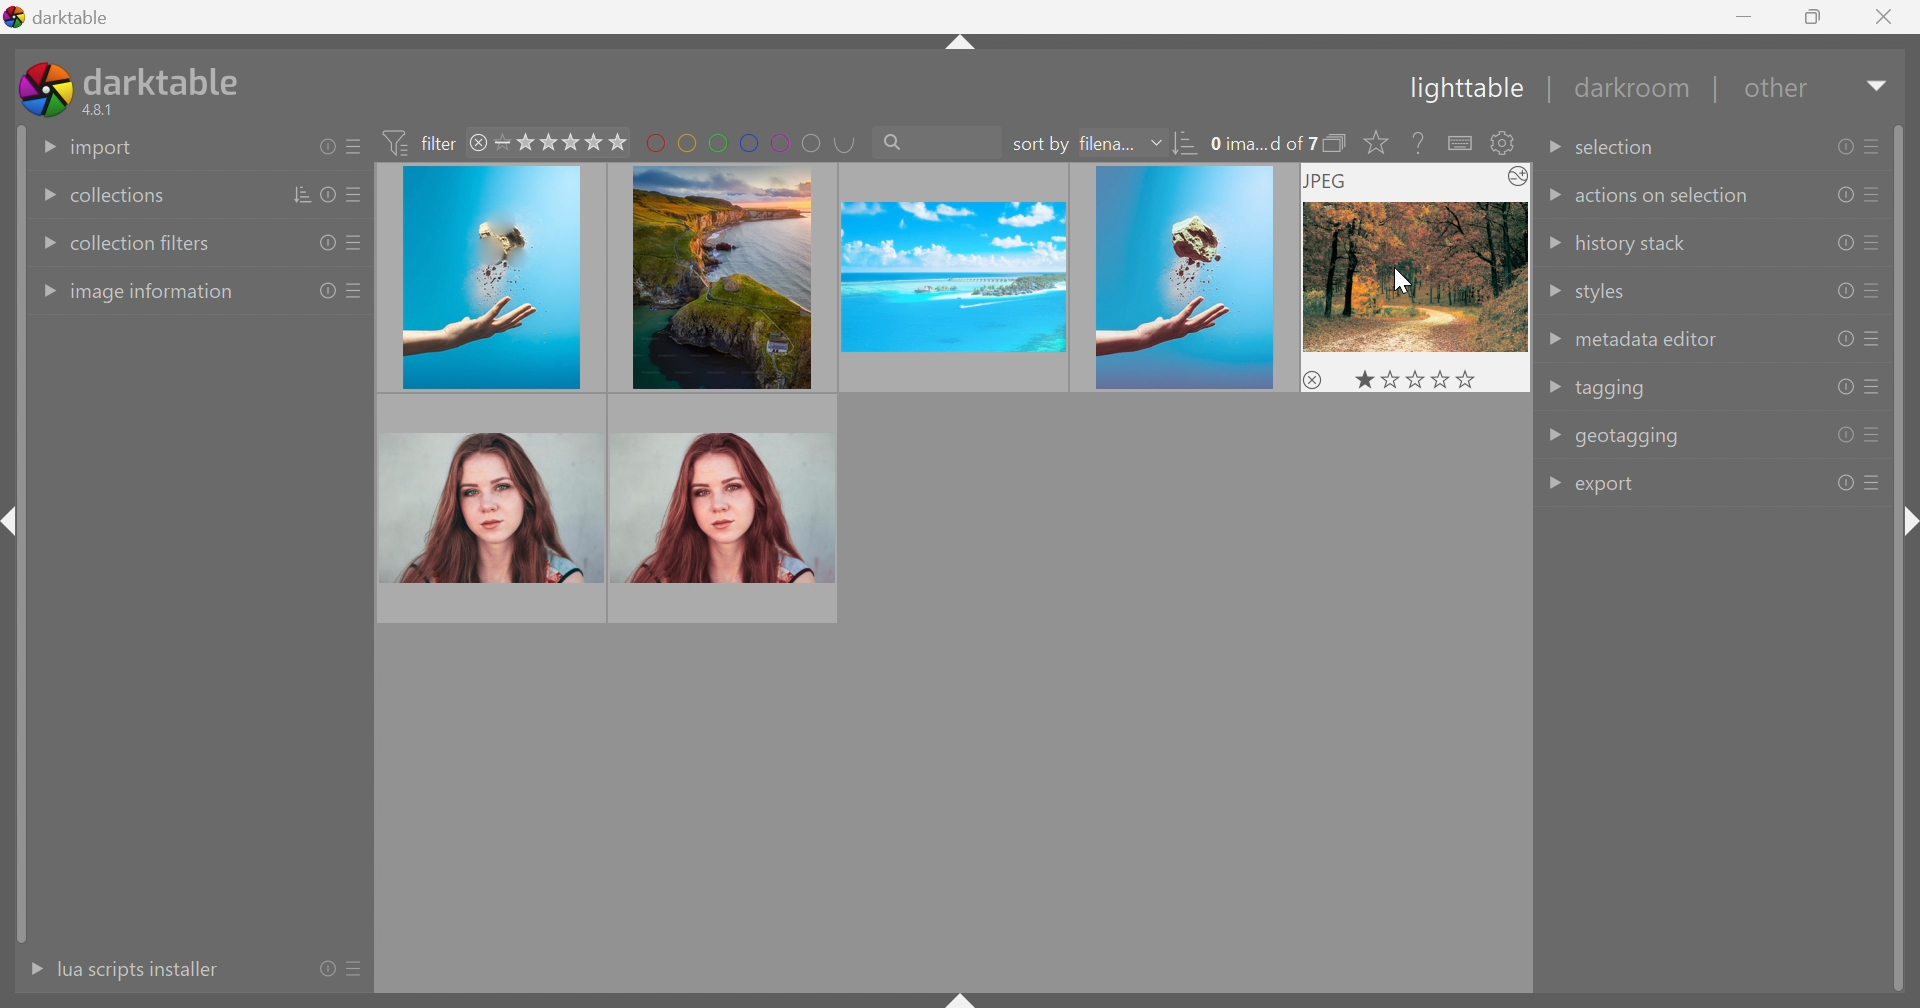  I want to click on shift+ctrl+r, so click(1906, 525).